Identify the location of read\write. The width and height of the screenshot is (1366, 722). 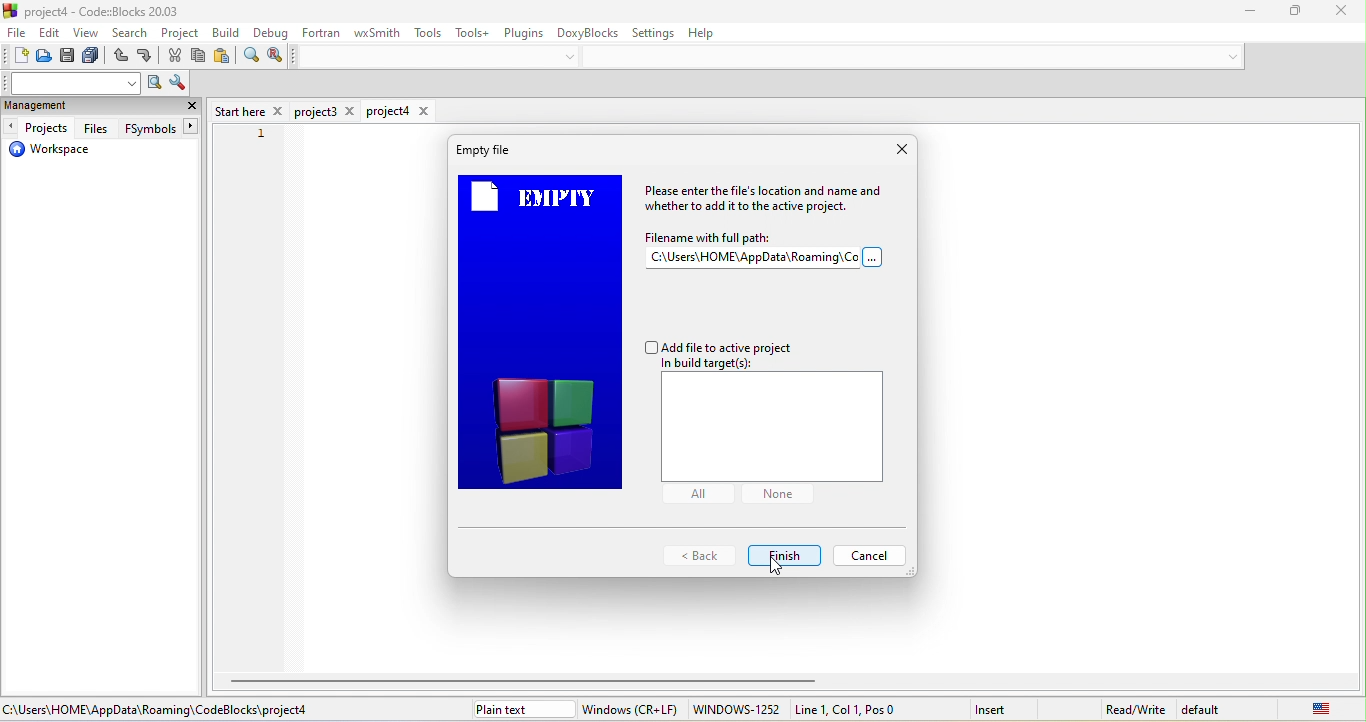
(1135, 706).